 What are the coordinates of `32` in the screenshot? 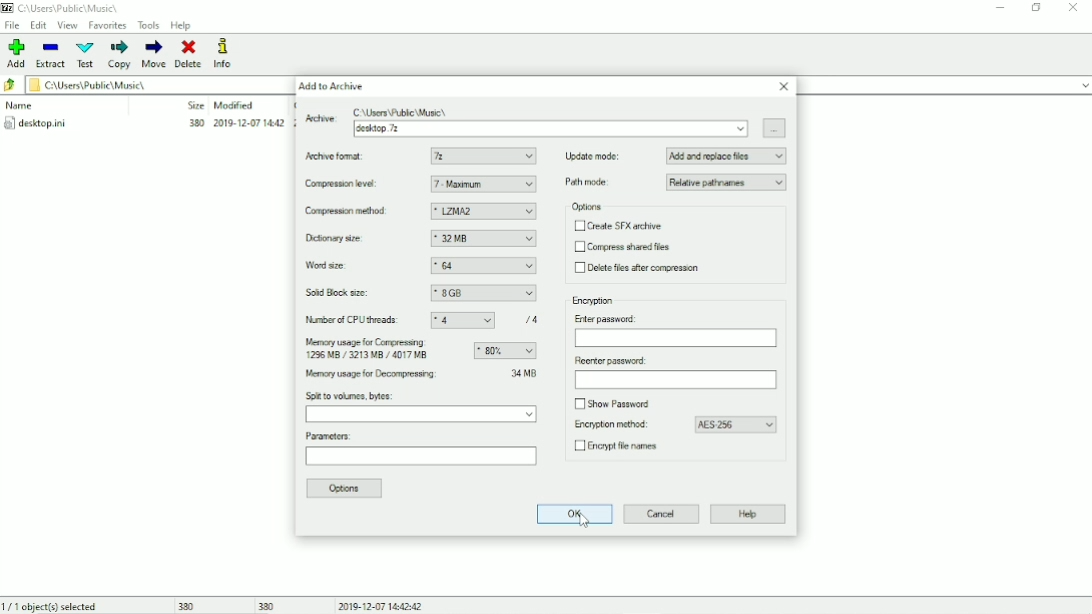 It's located at (484, 266).